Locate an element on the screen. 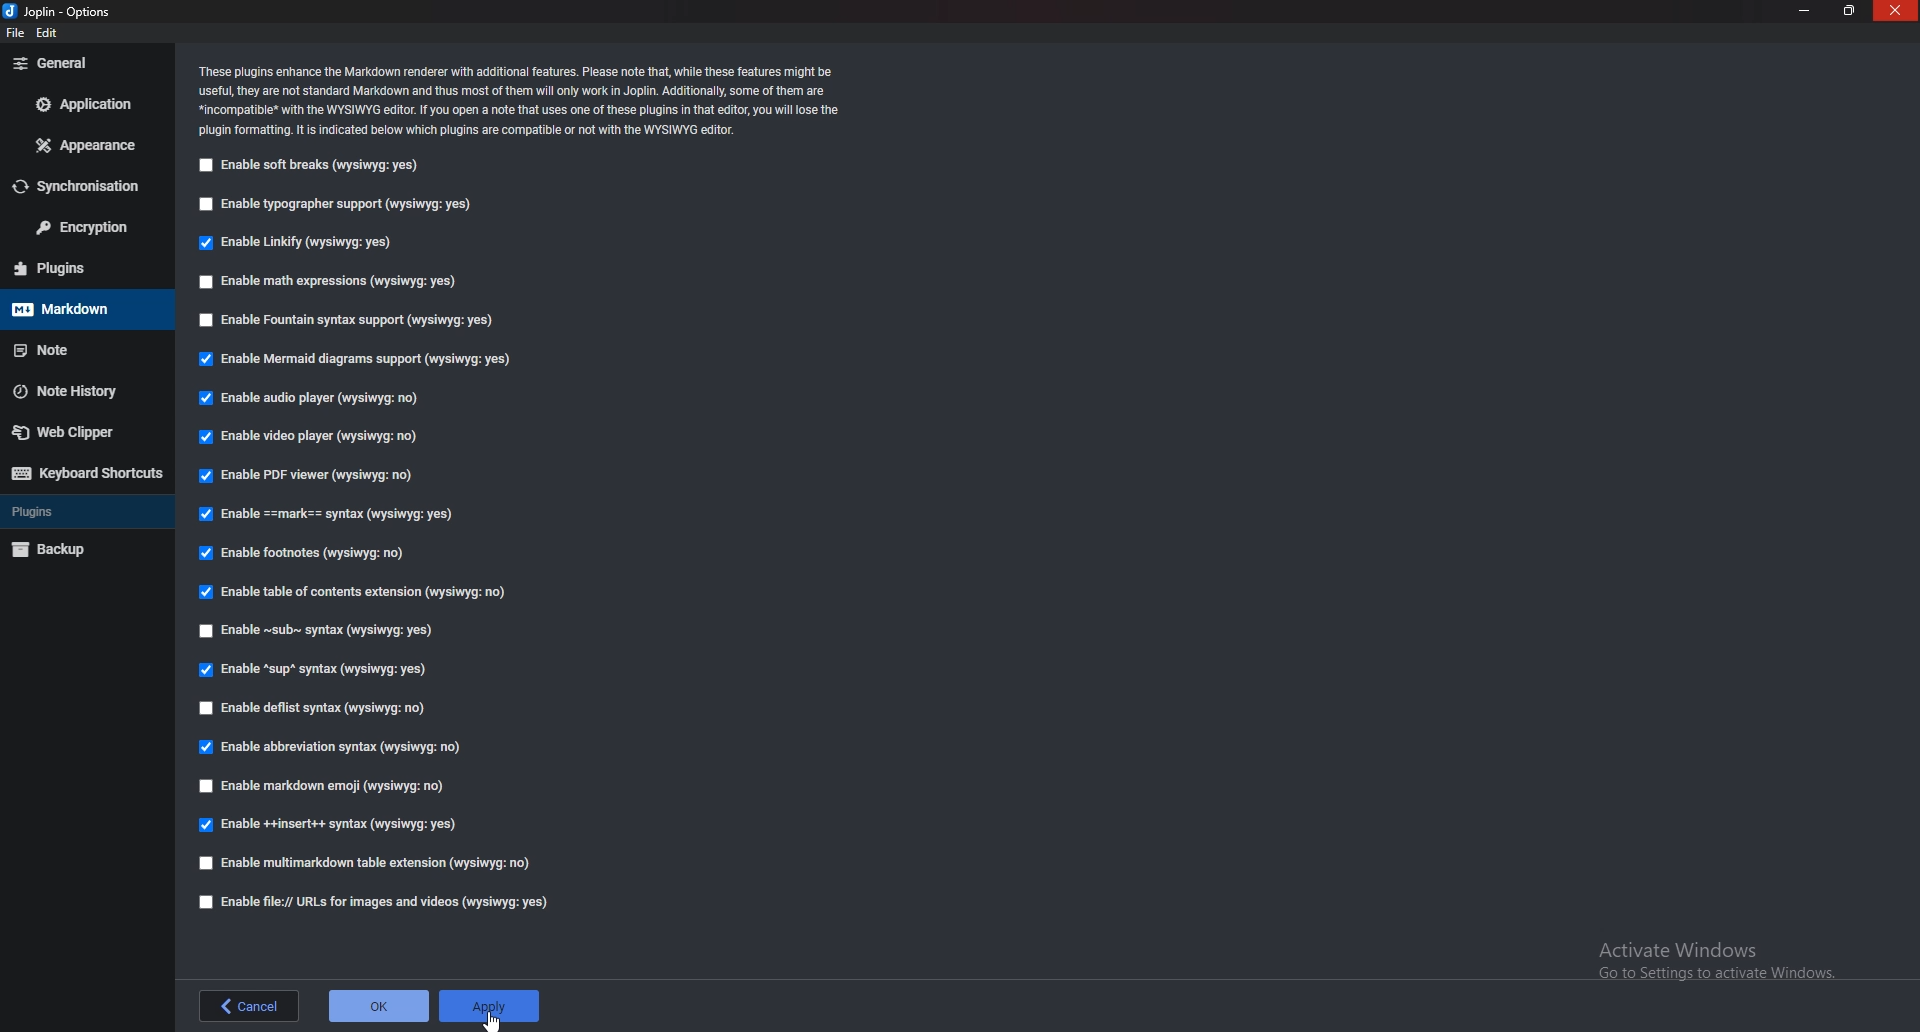  Plugins is located at coordinates (83, 512).